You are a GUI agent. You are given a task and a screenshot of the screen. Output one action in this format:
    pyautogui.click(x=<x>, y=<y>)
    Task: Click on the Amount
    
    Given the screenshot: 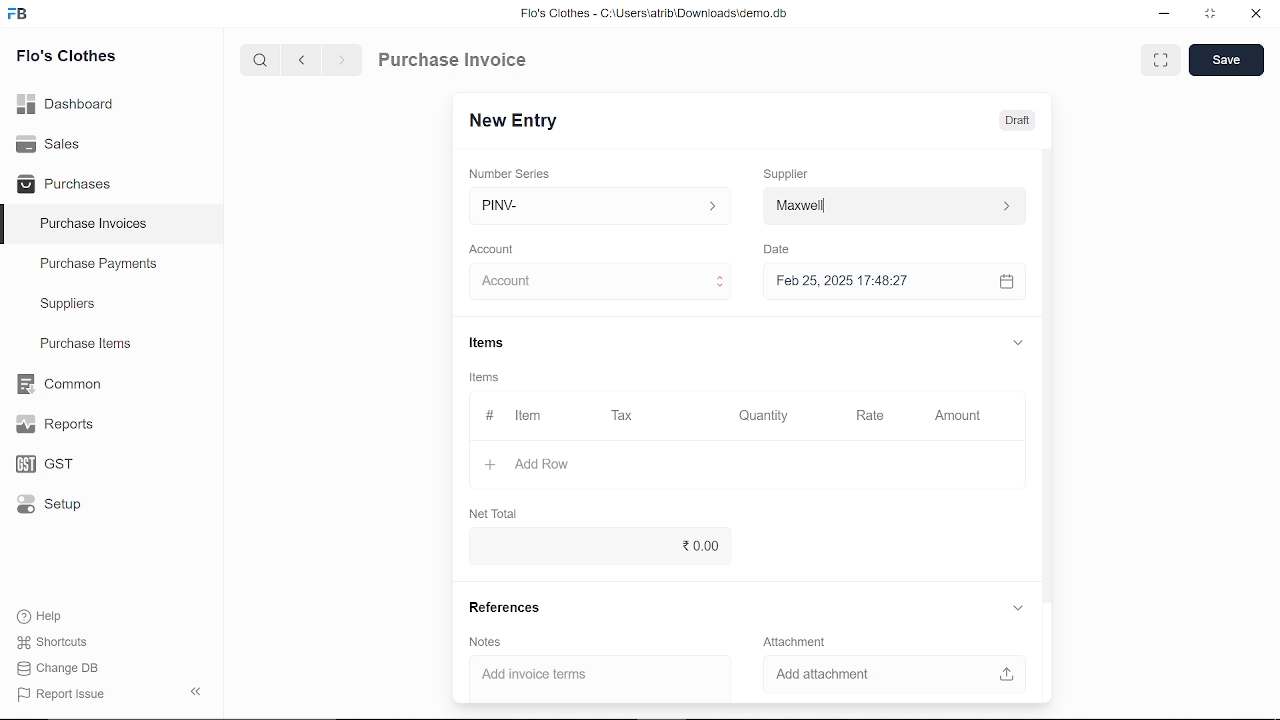 What is the action you would take?
    pyautogui.click(x=956, y=414)
    